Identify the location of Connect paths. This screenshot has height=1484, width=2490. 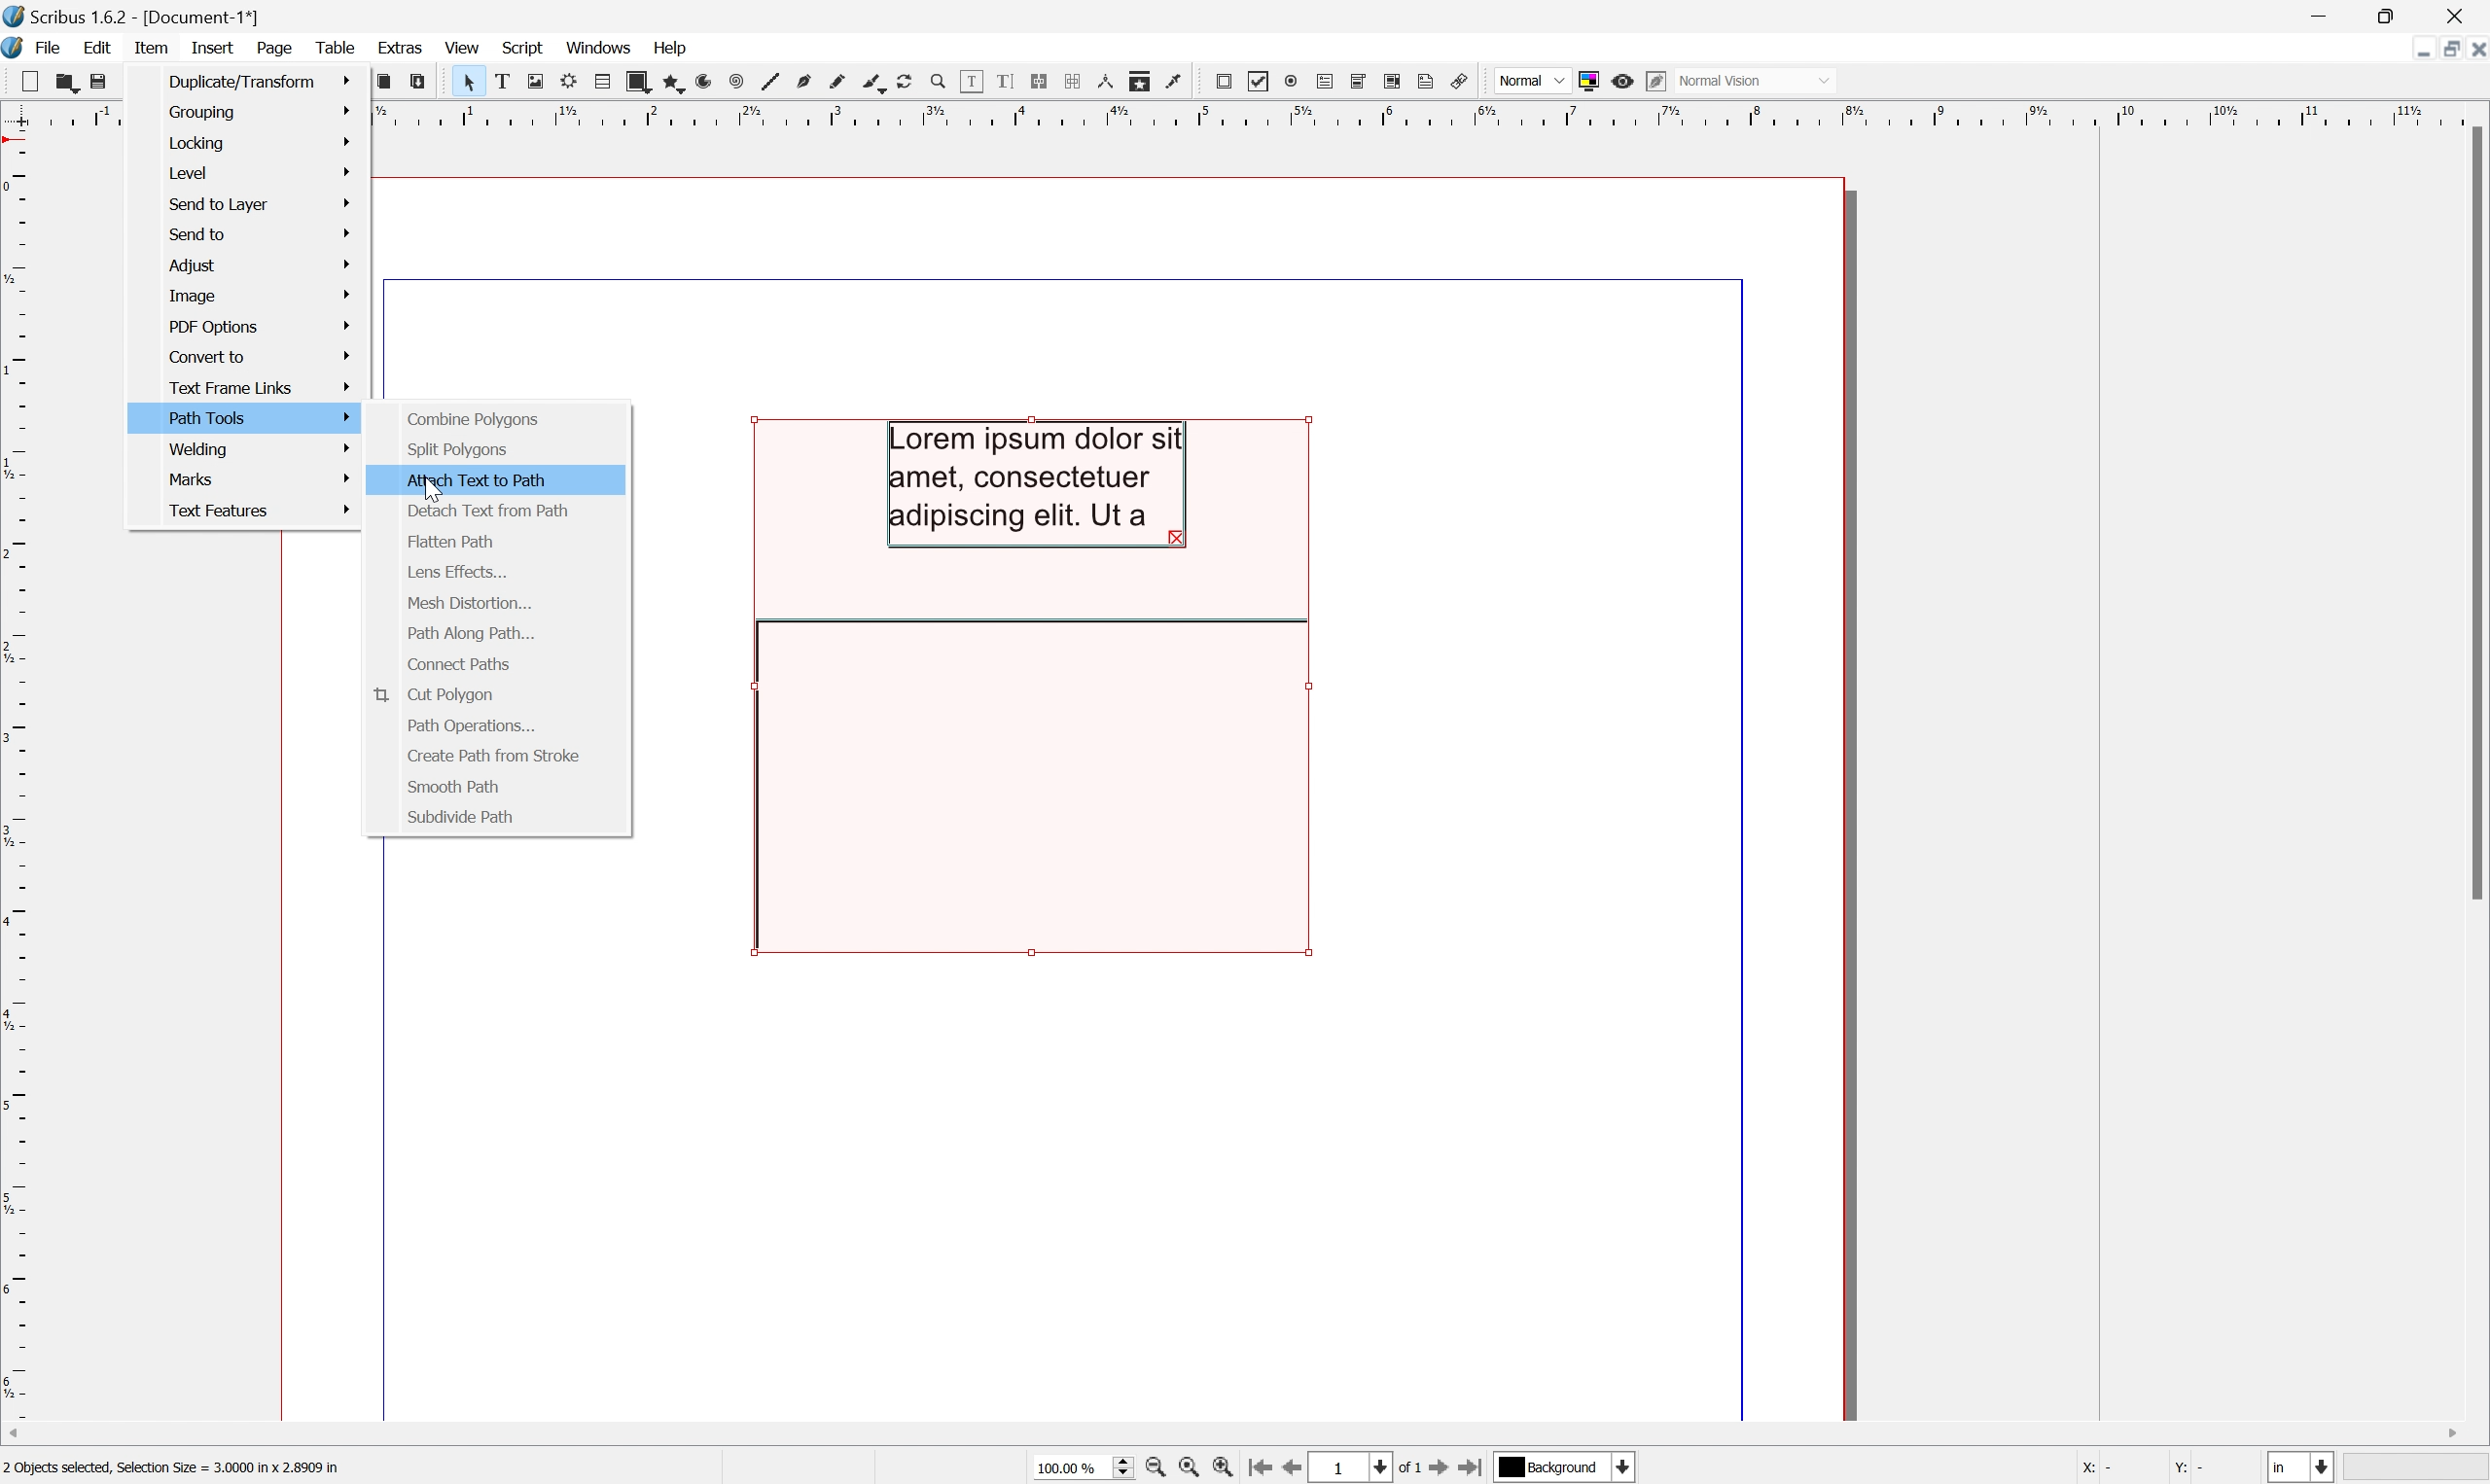
(459, 665).